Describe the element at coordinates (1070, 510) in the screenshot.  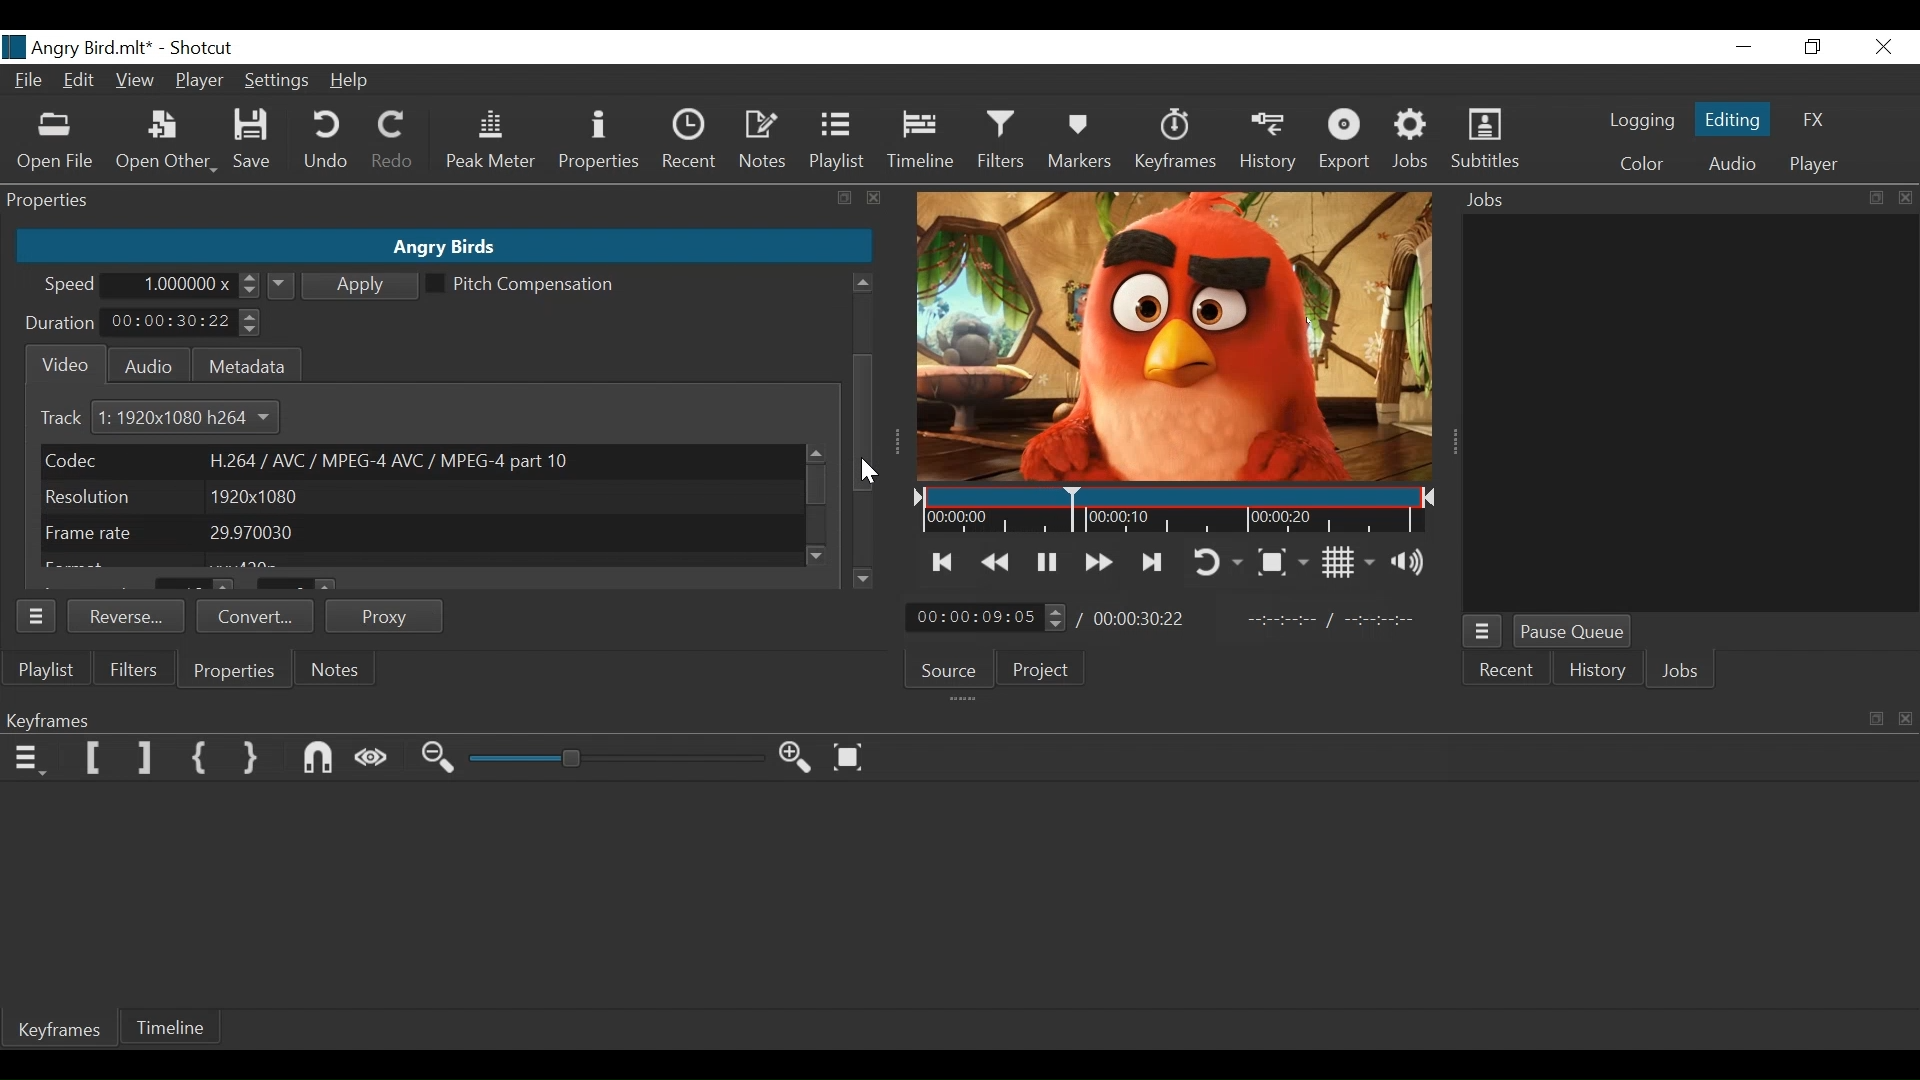
I see `Insertion cursor` at that location.